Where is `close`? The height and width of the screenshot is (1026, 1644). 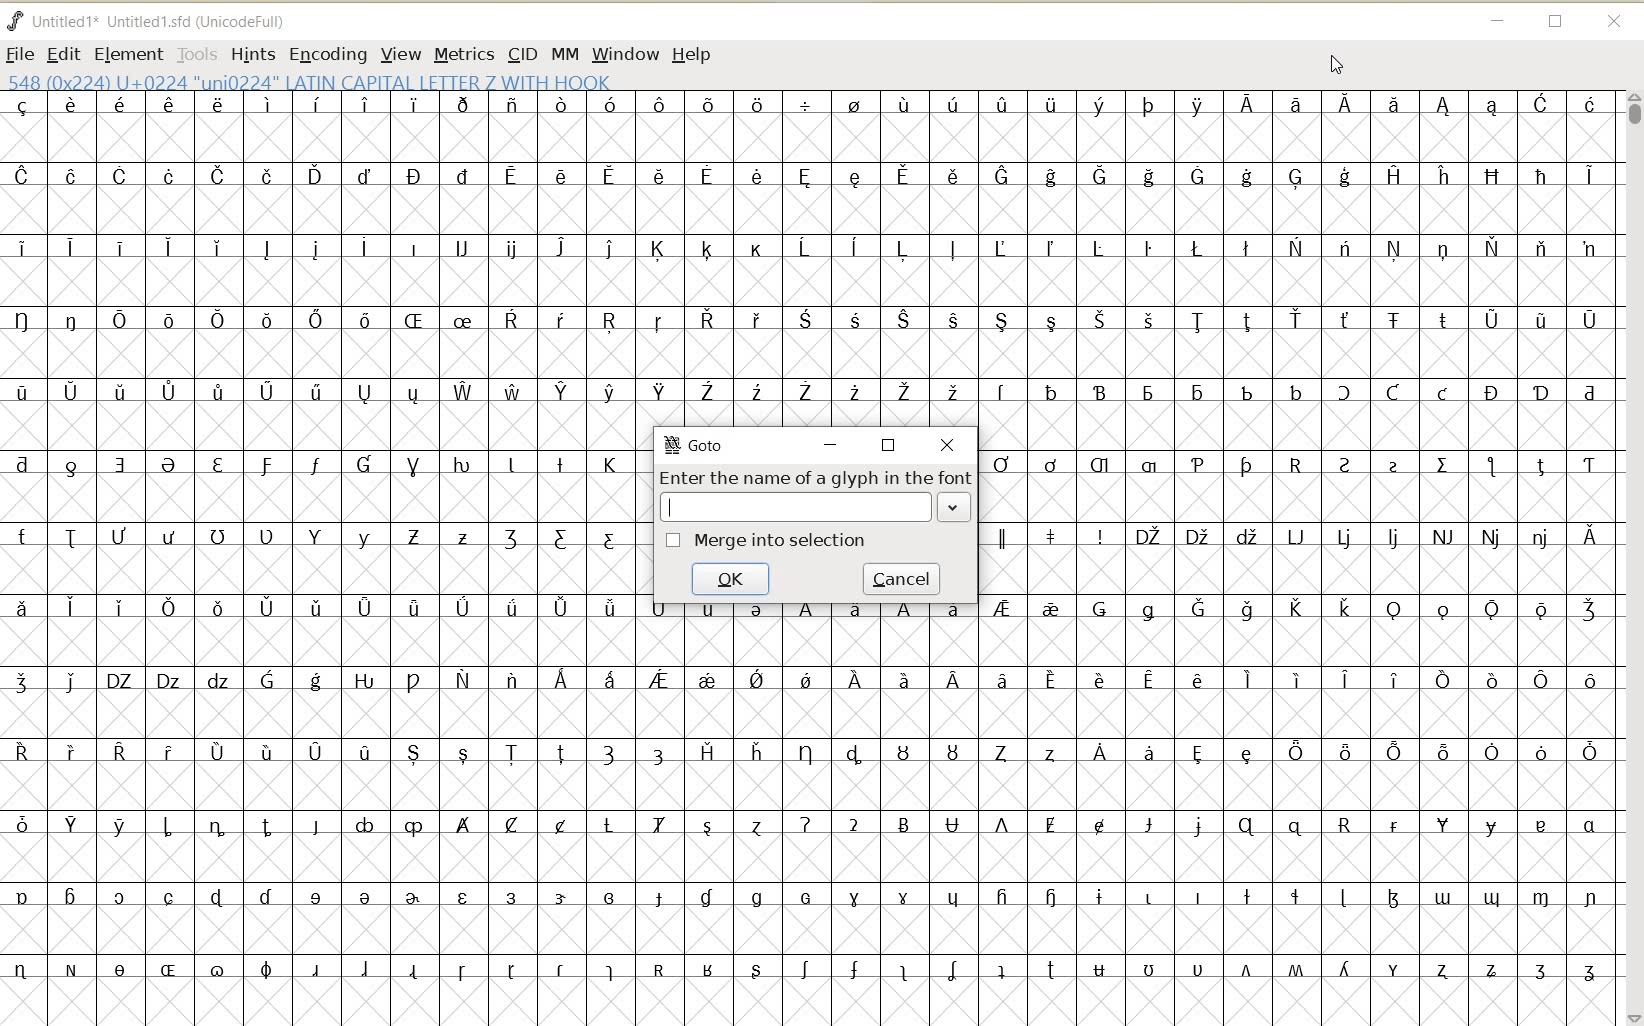
close is located at coordinates (950, 446).